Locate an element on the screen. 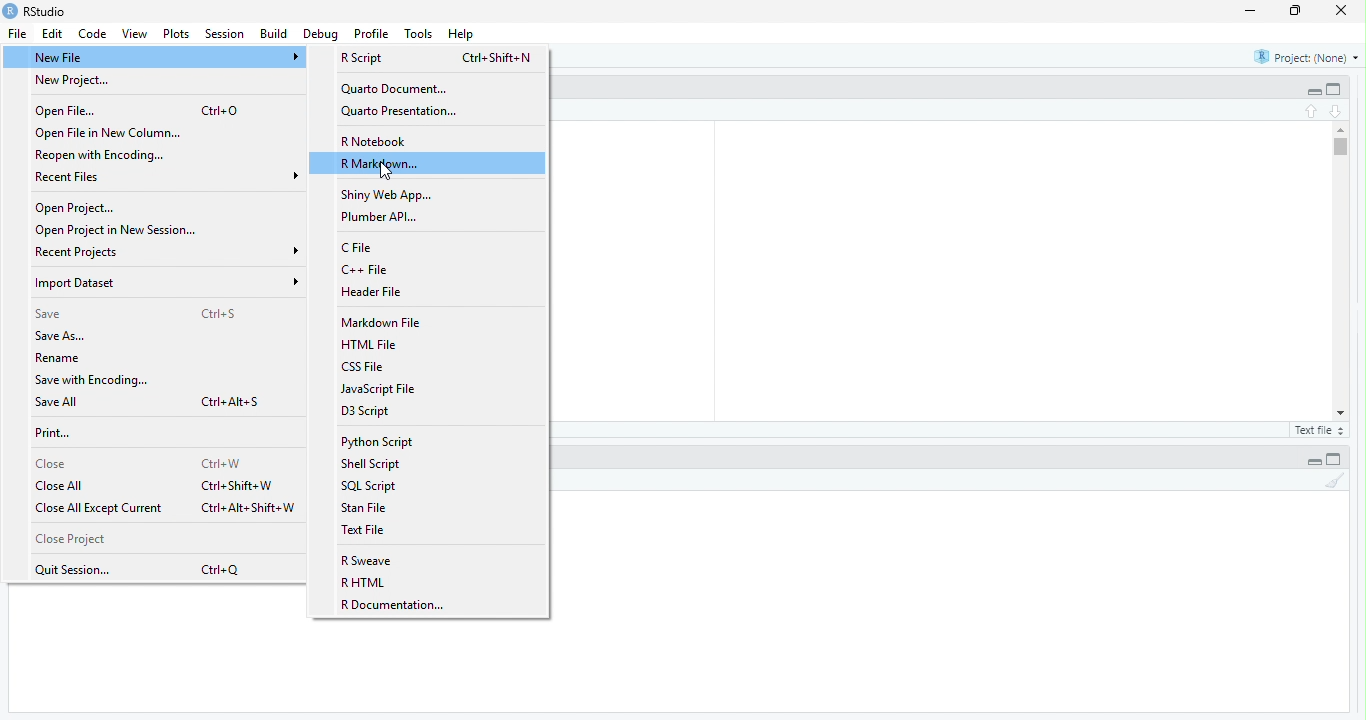  Edit is located at coordinates (54, 33).